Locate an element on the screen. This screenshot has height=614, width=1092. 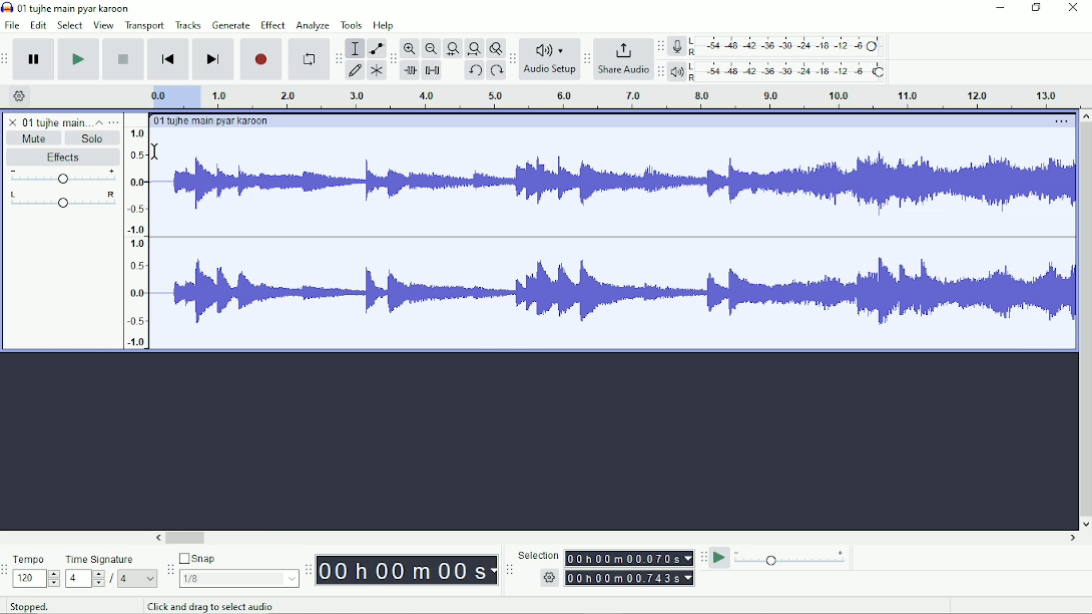
Play duration is located at coordinates (601, 97).